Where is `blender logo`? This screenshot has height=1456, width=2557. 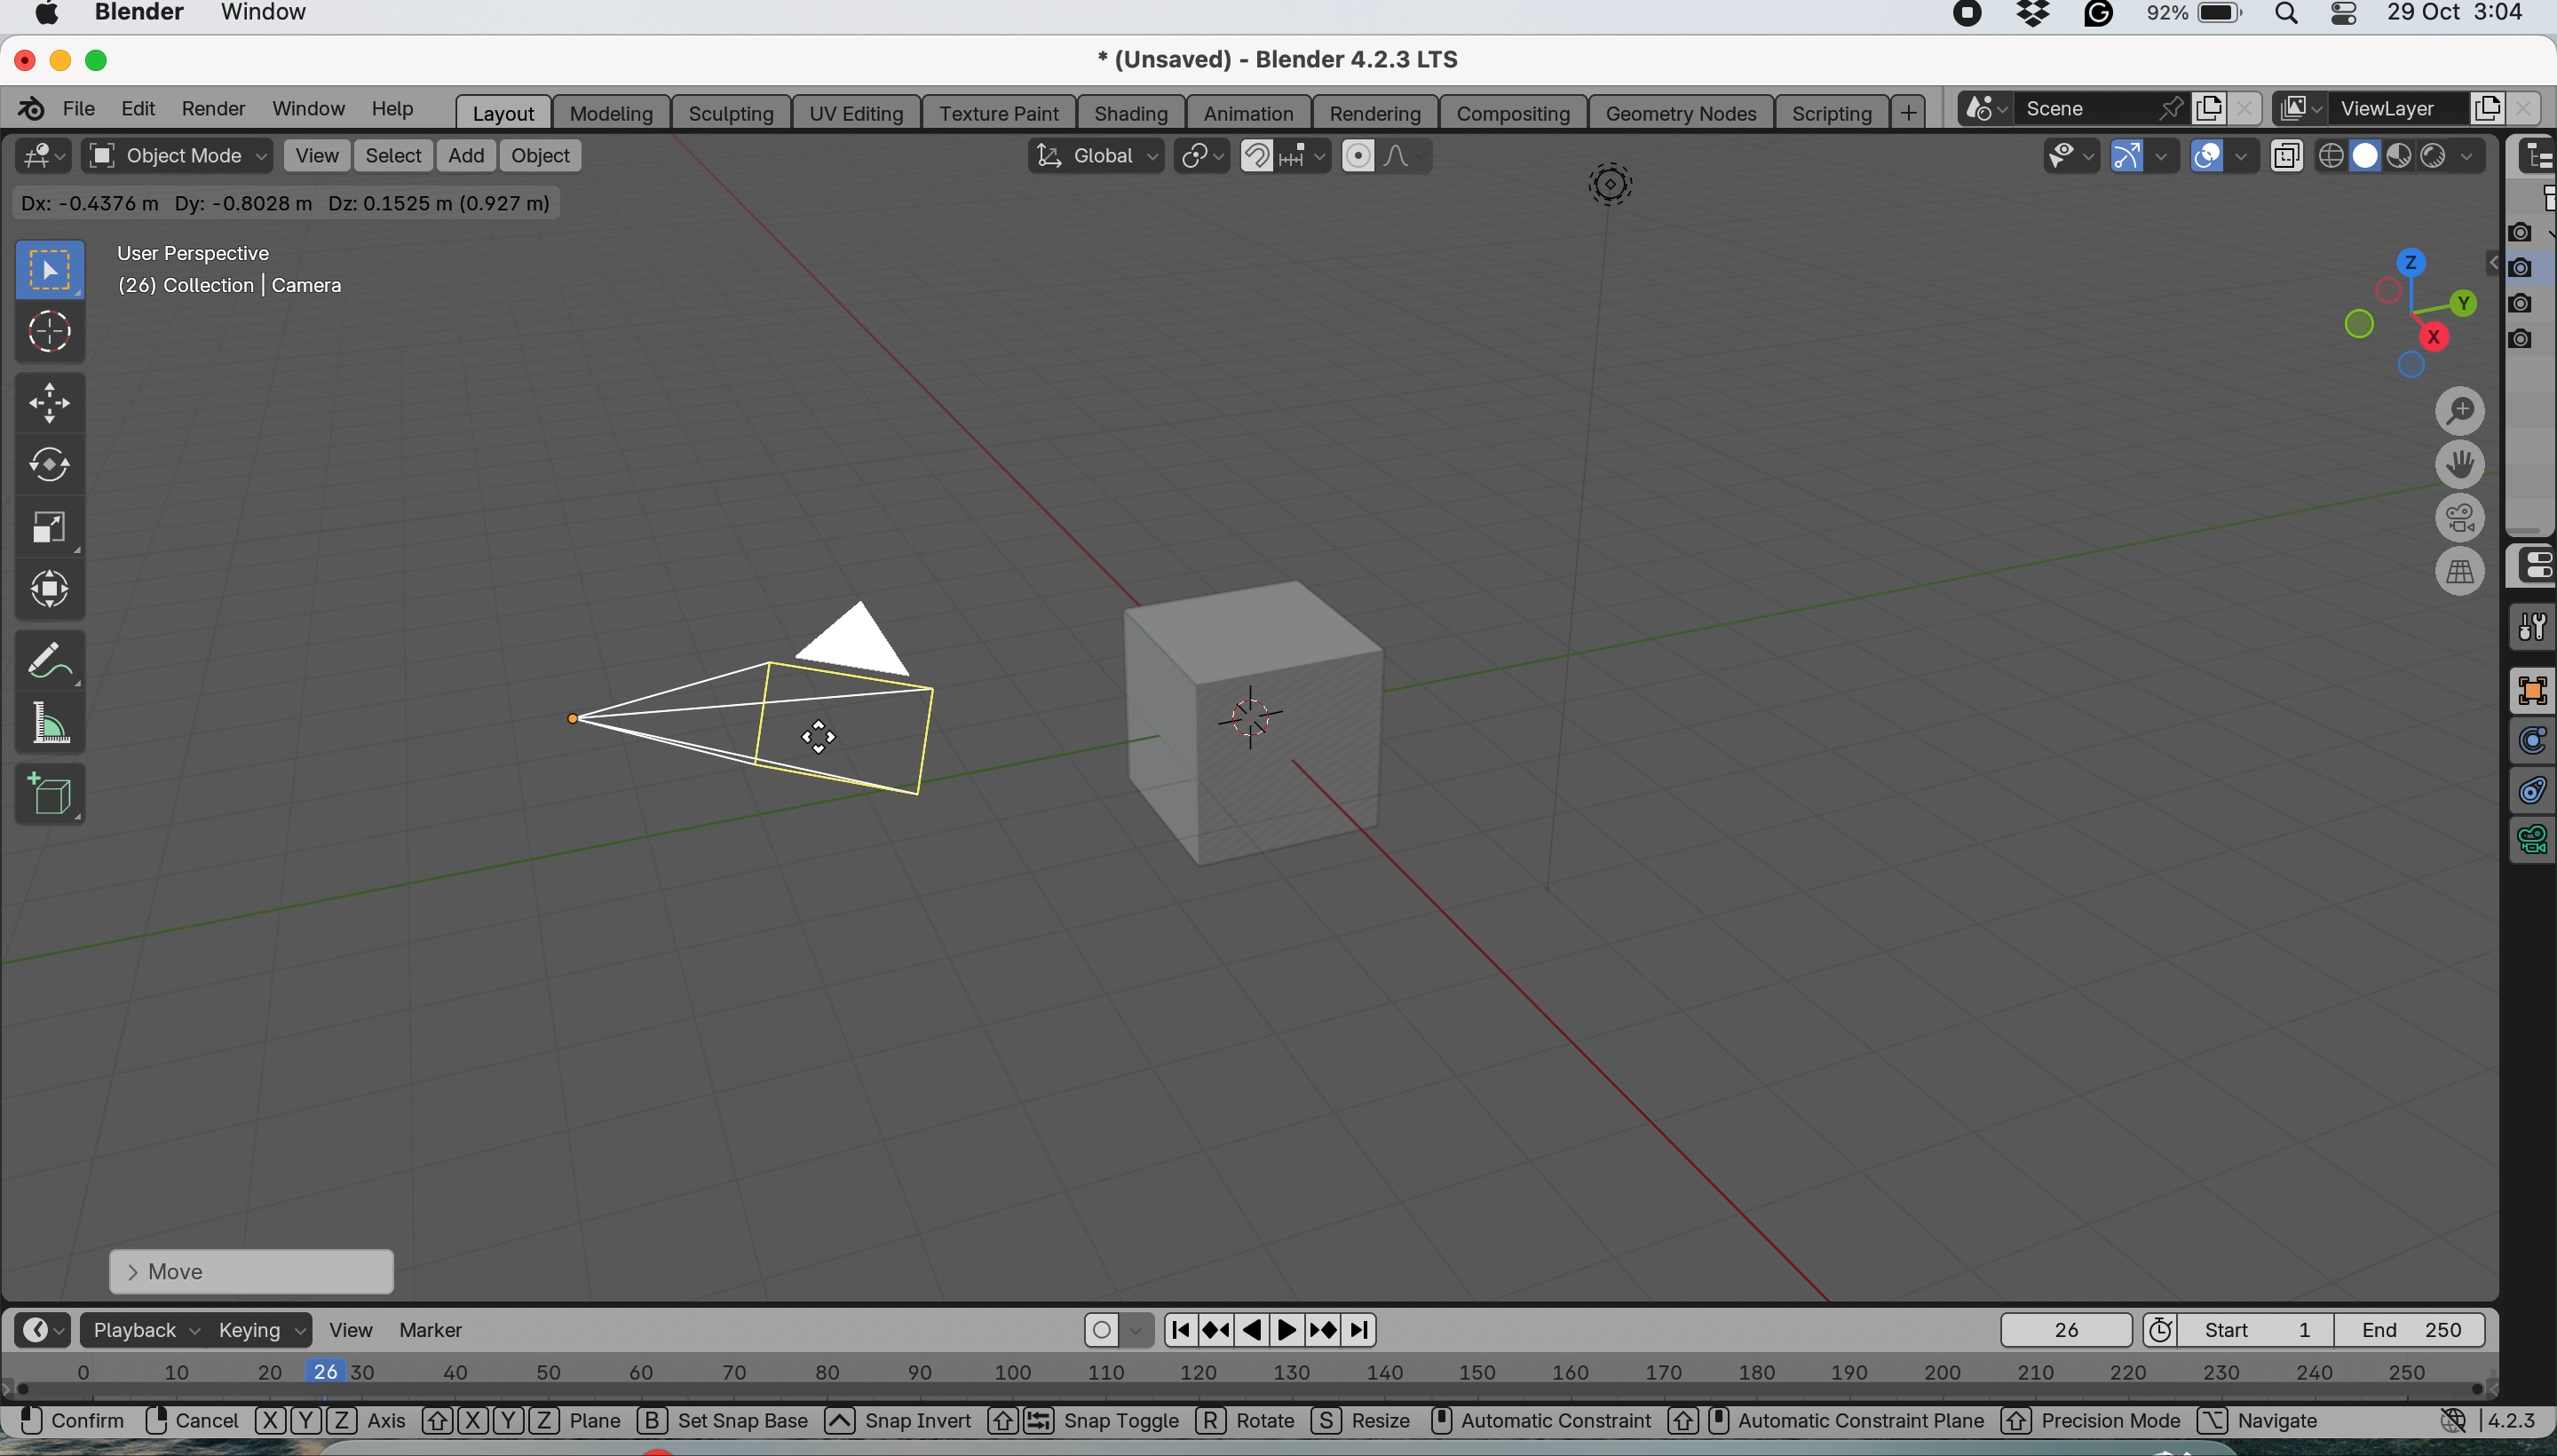 blender logo is located at coordinates (27, 108).